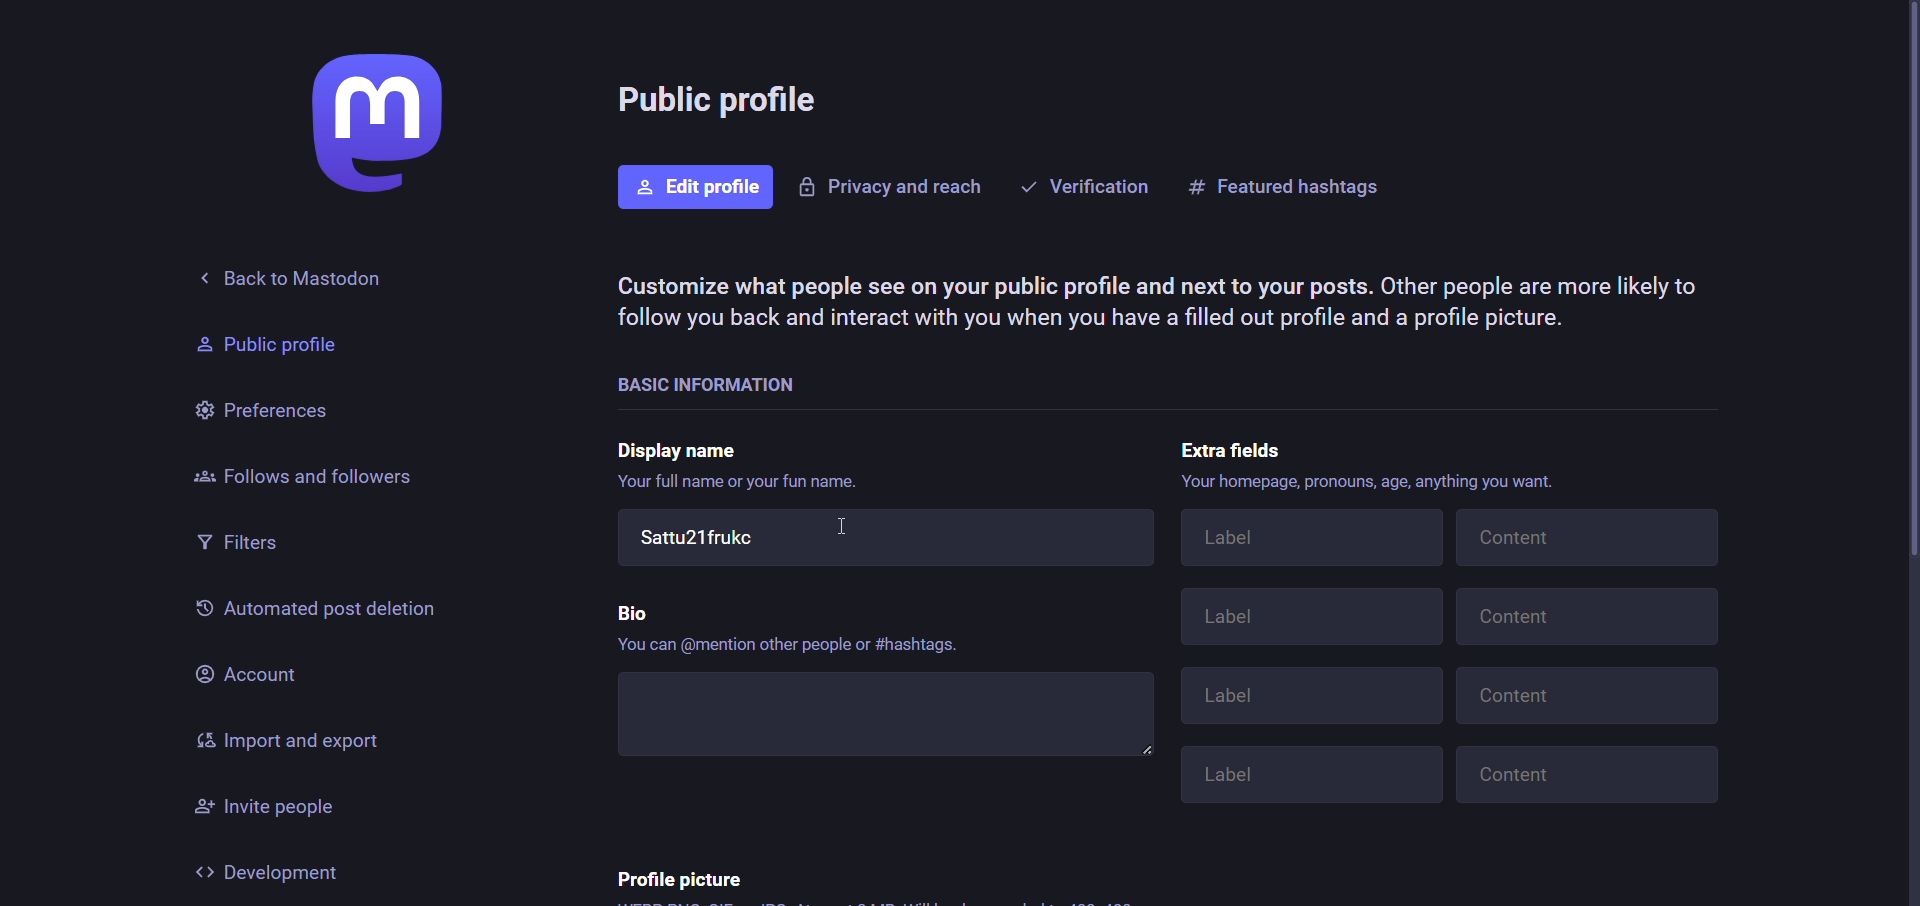 Image resolution: width=1920 pixels, height=906 pixels. What do you see at coordinates (289, 742) in the screenshot?
I see `import and export` at bounding box center [289, 742].